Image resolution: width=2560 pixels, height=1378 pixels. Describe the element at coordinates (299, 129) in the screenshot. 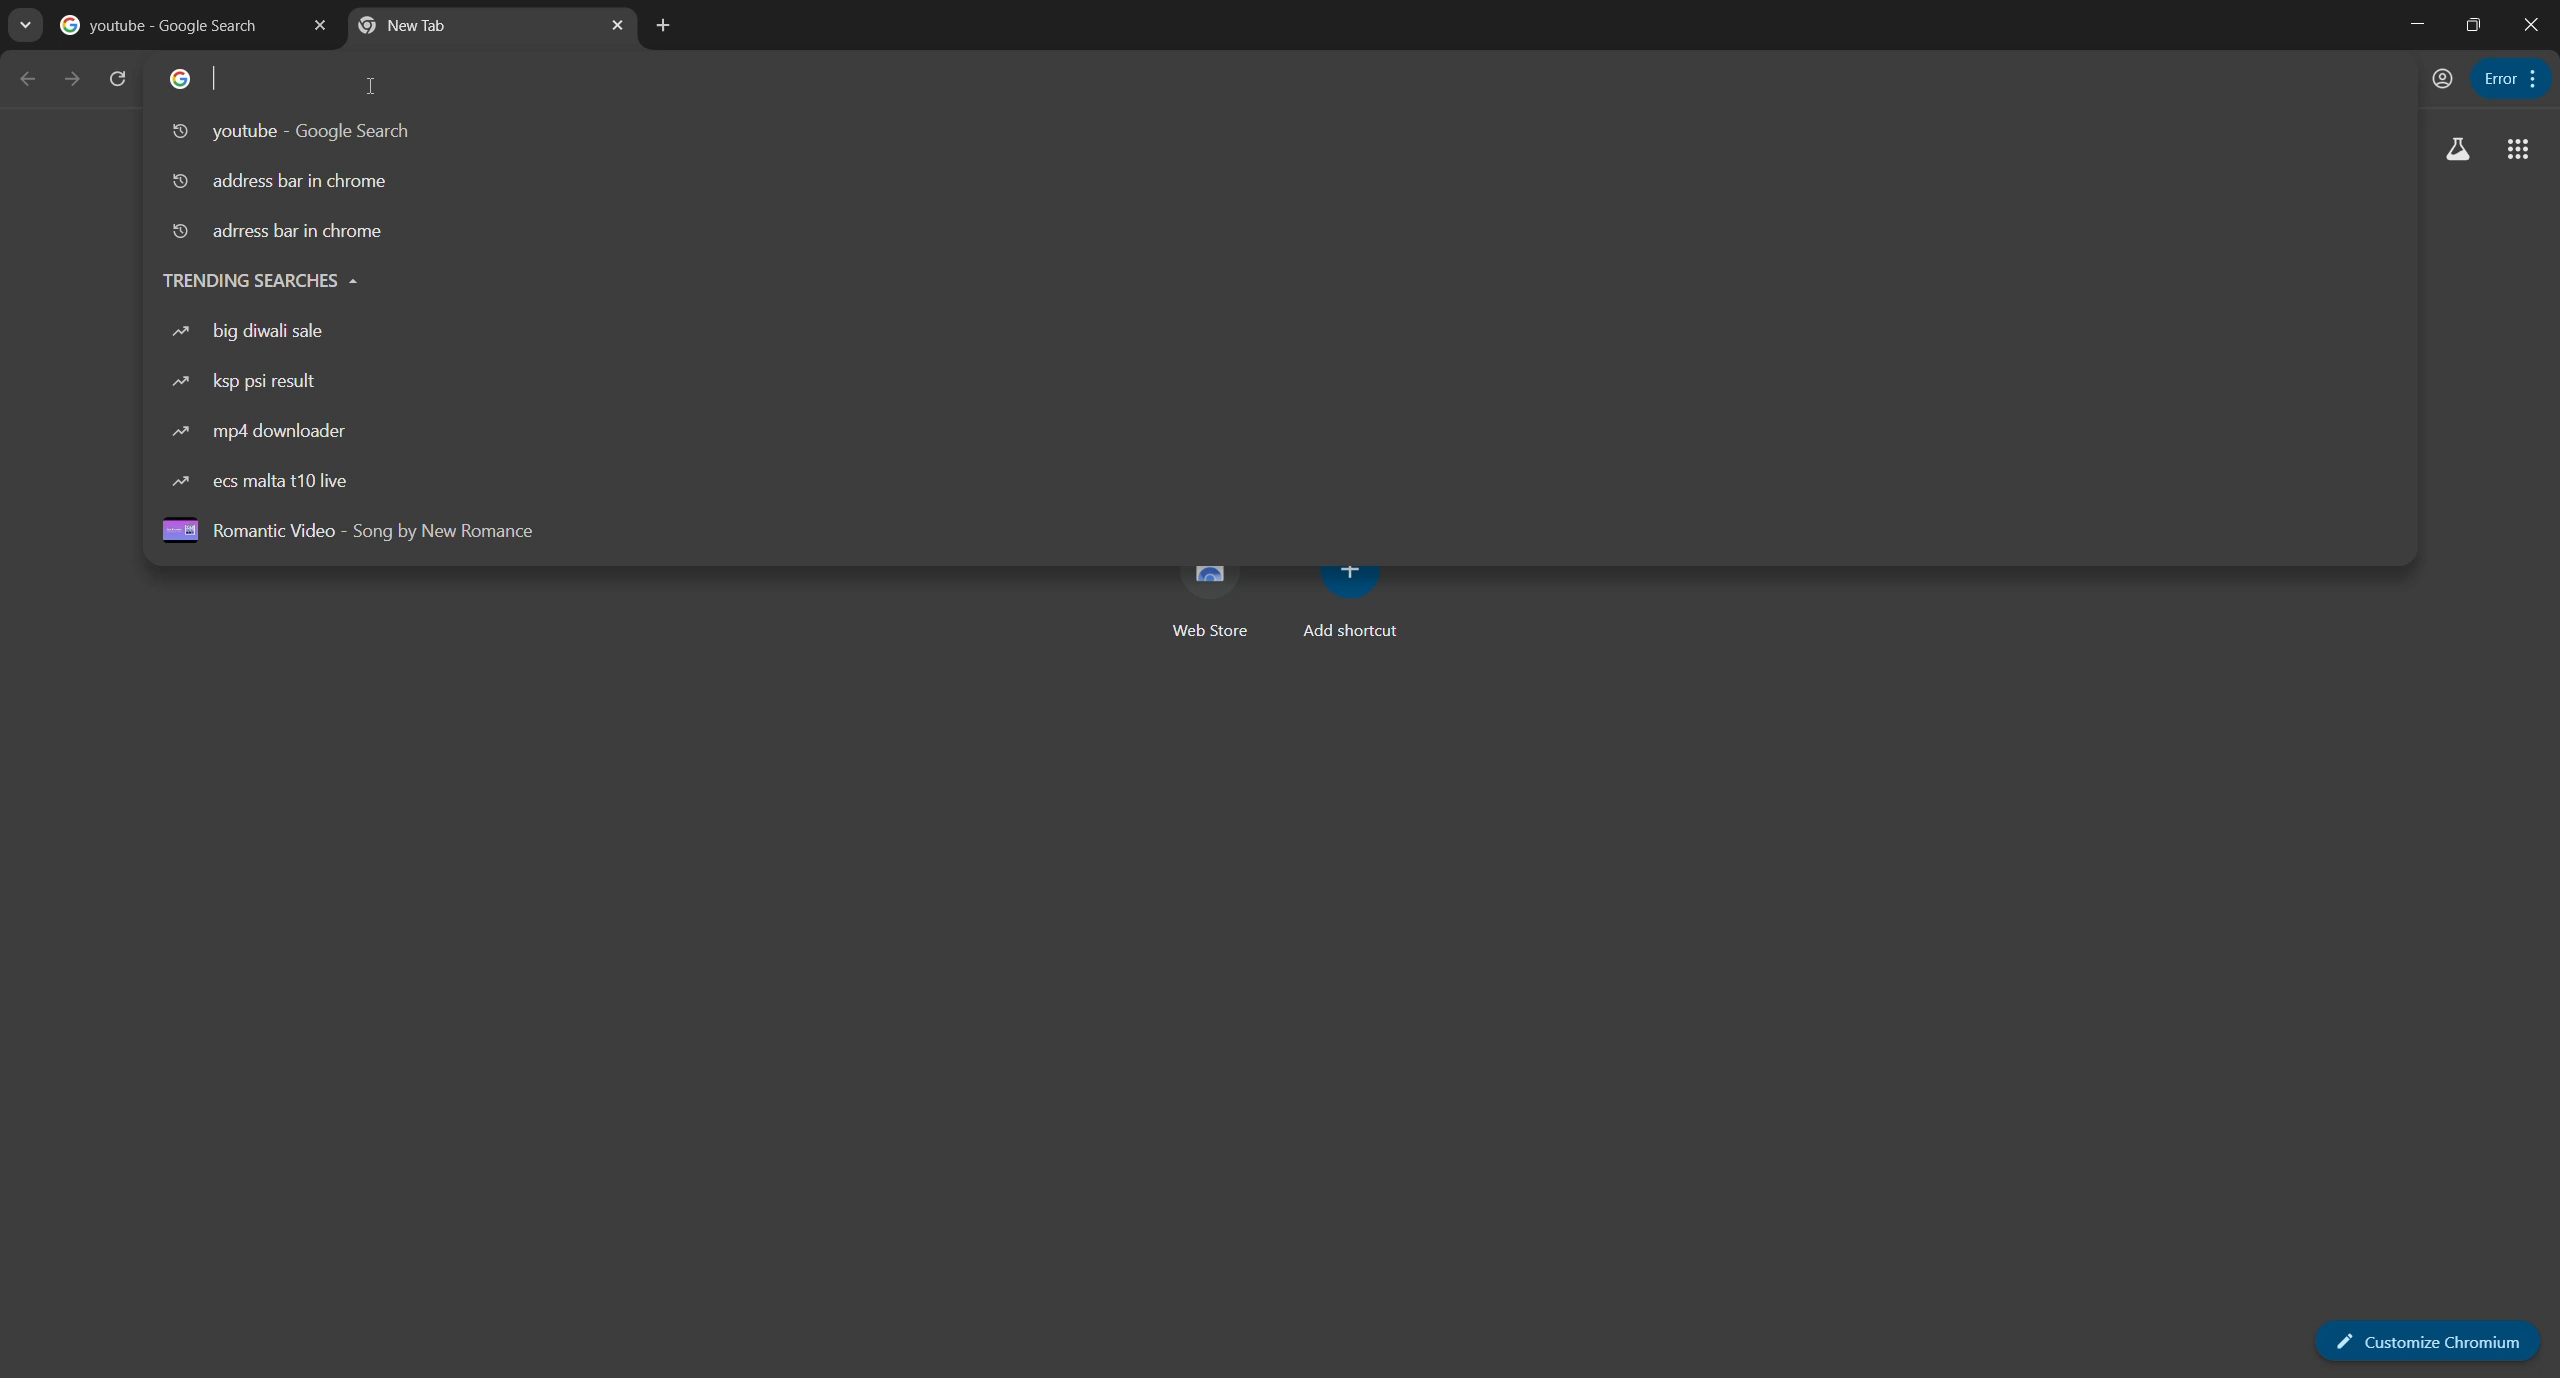

I see `youtube google search` at that location.